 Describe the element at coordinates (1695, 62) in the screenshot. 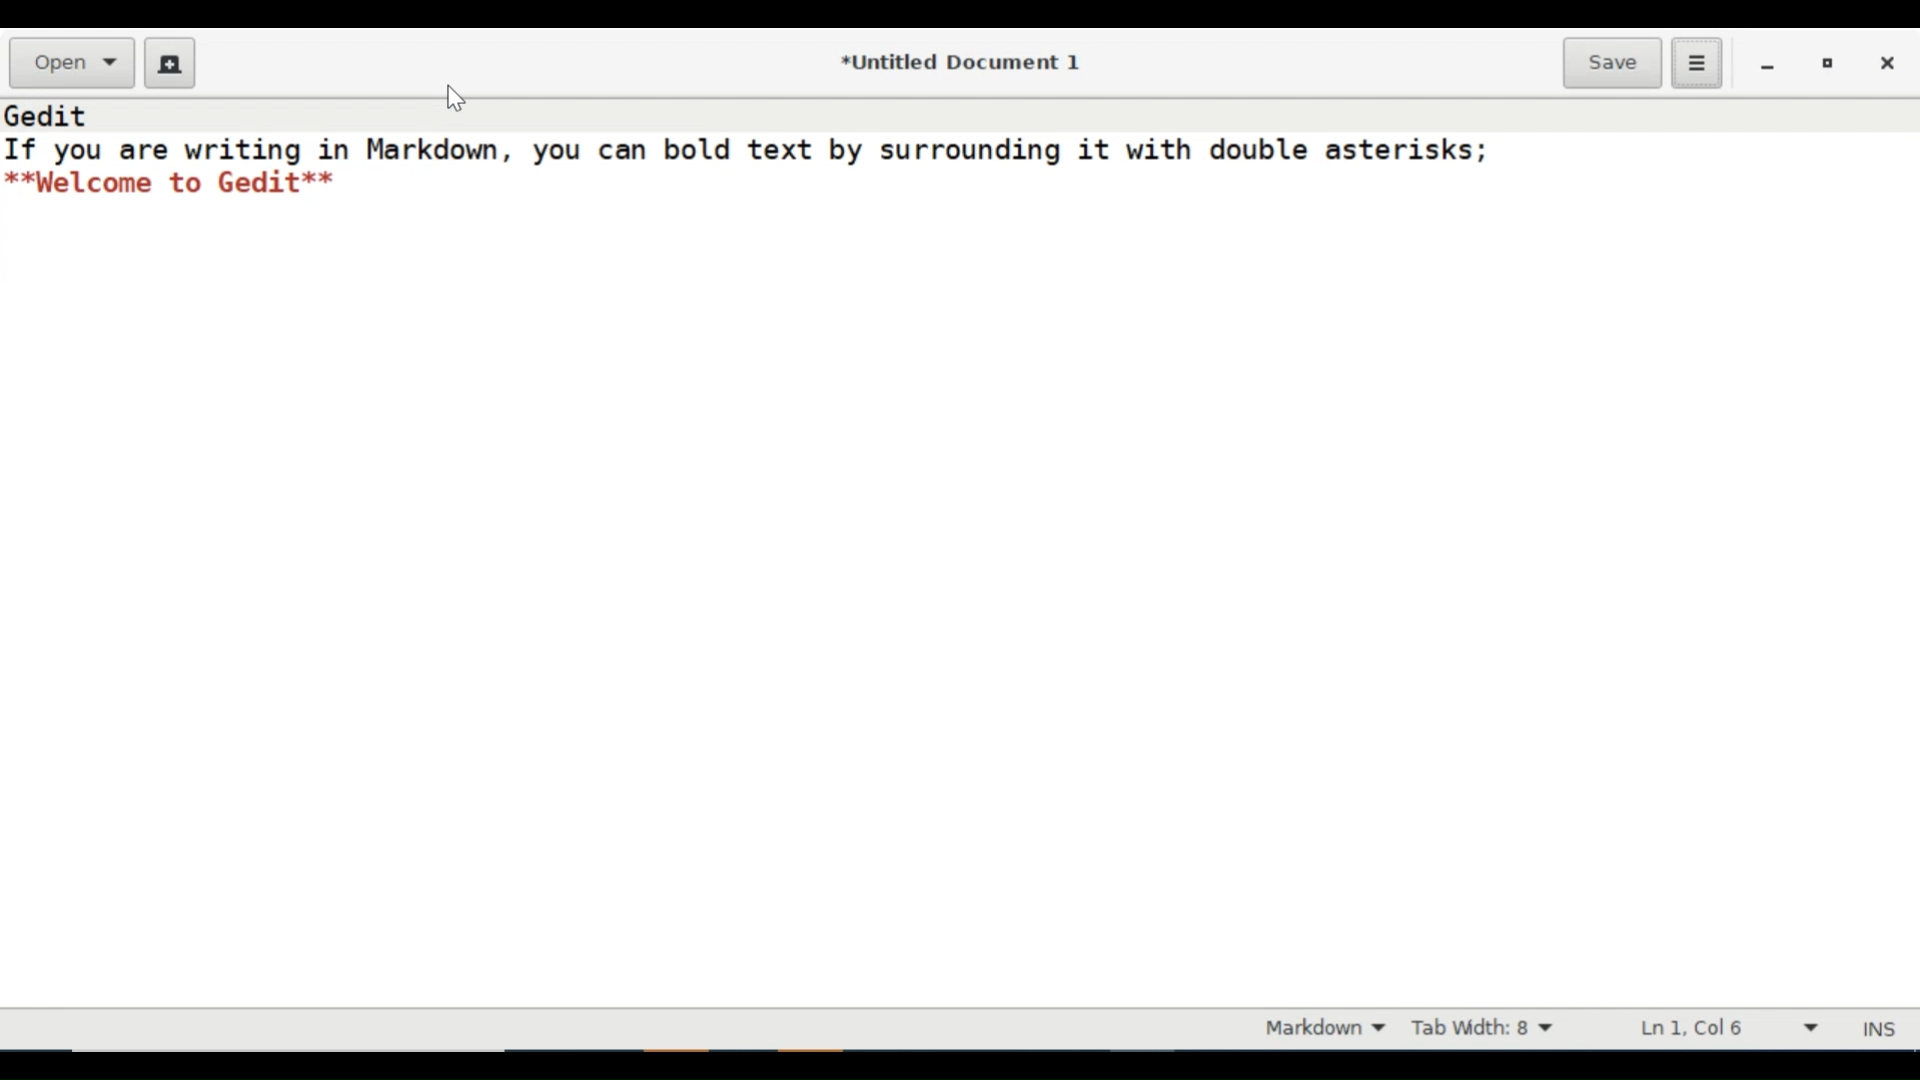

I see `Application menu` at that location.